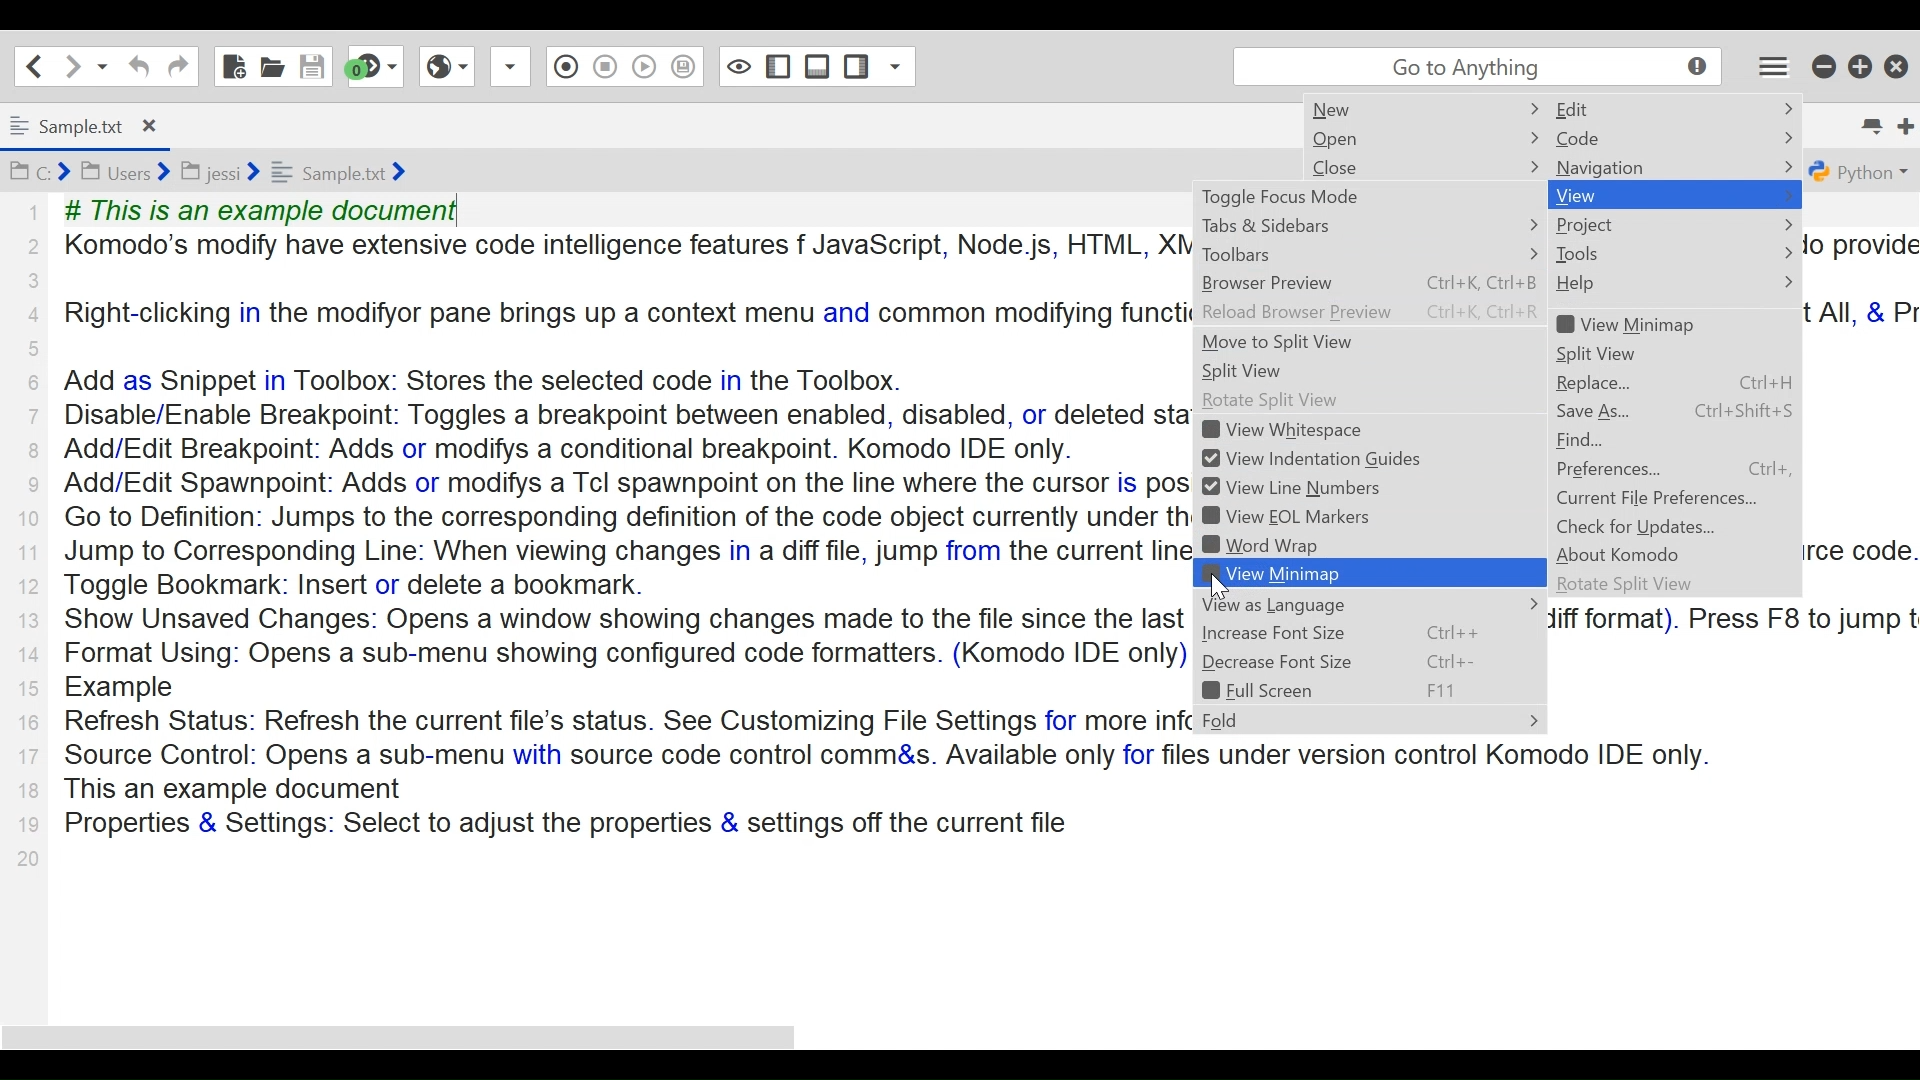  I want to click on View Line Numbers, so click(1307, 486).